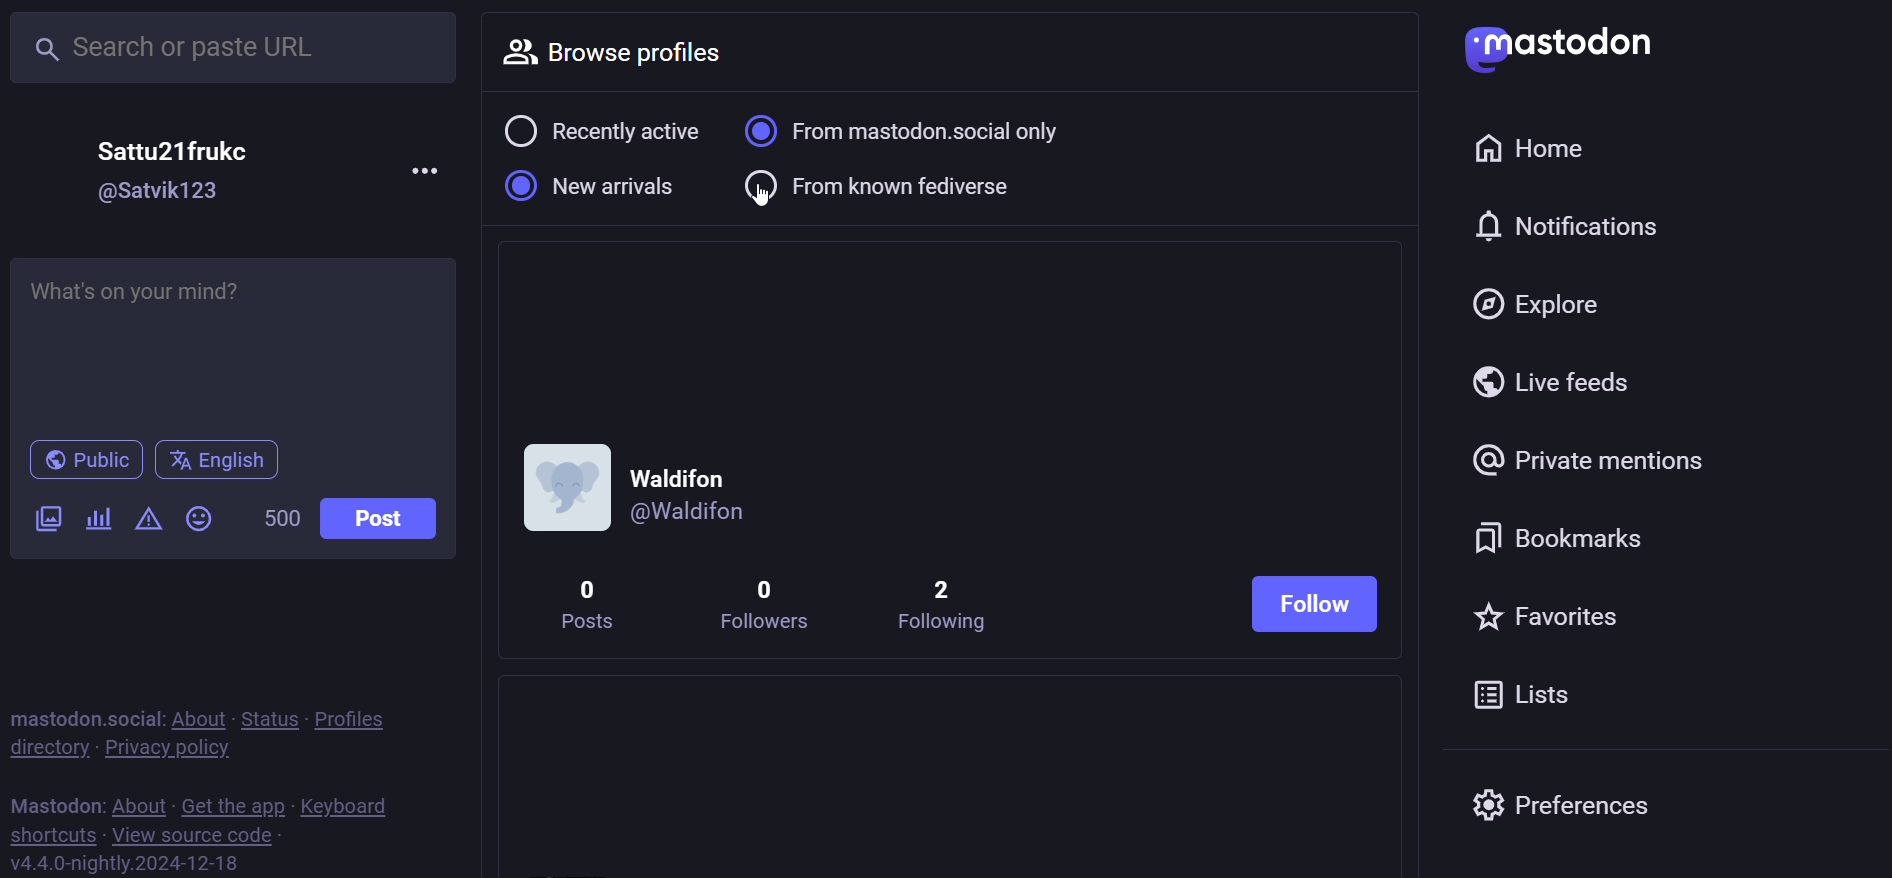  I want to click on lists, so click(1533, 699).